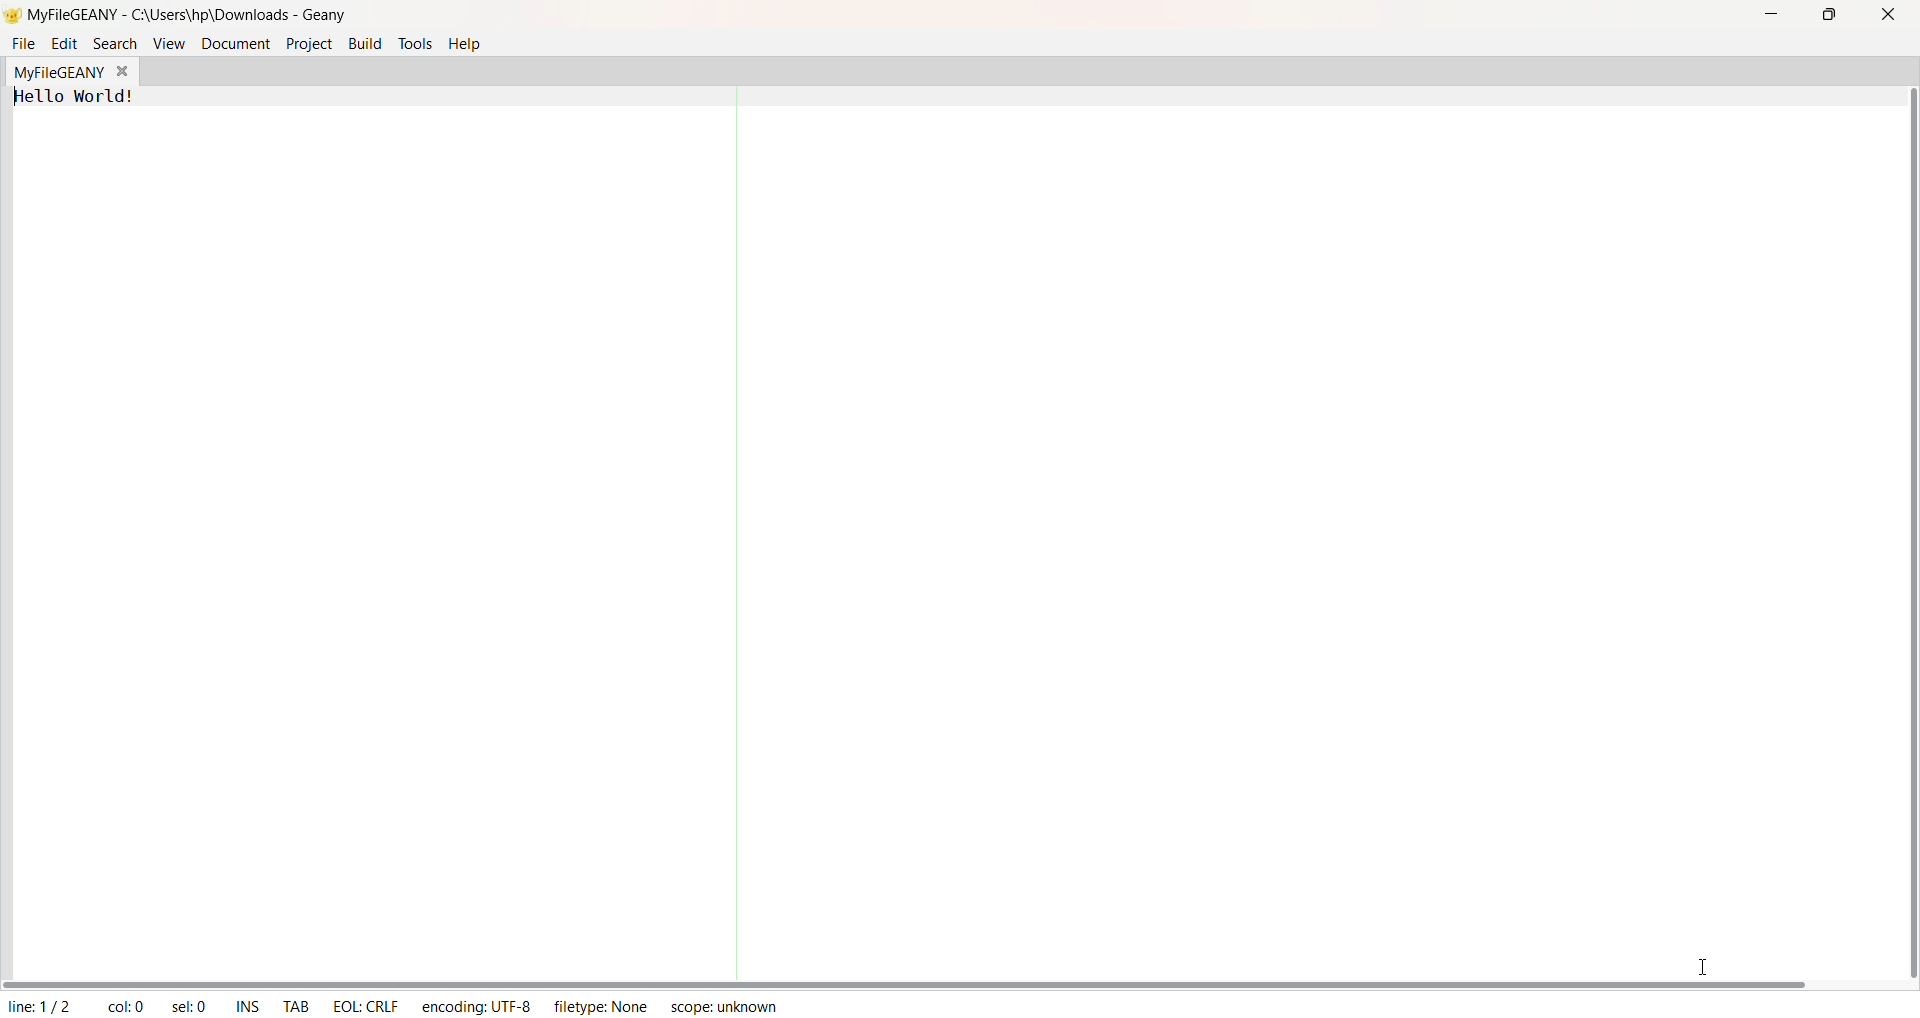 The image size is (1920, 1018). Describe the element at coordinates (417, 43) in the screenshot. I see `Tools` at that location.